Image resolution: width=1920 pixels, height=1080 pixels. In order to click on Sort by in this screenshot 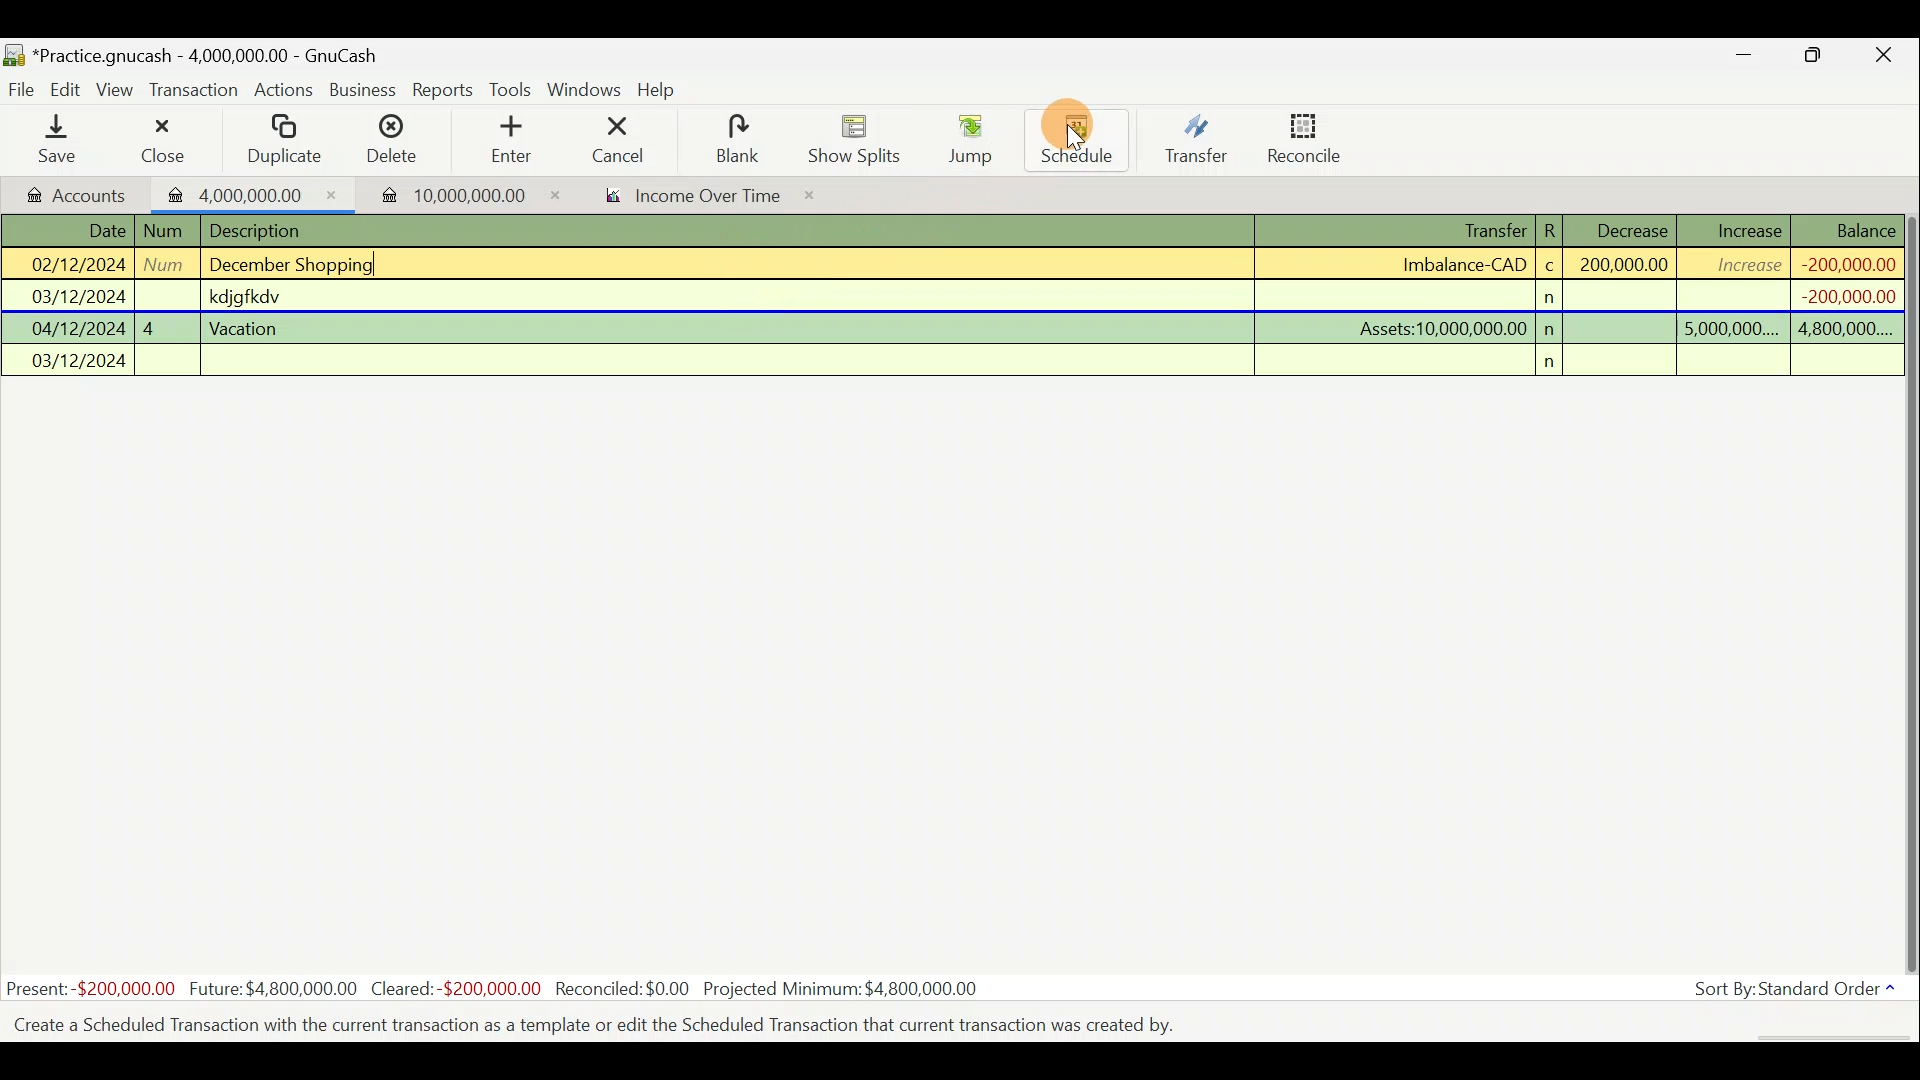, I will do `click(1799, 993)`.